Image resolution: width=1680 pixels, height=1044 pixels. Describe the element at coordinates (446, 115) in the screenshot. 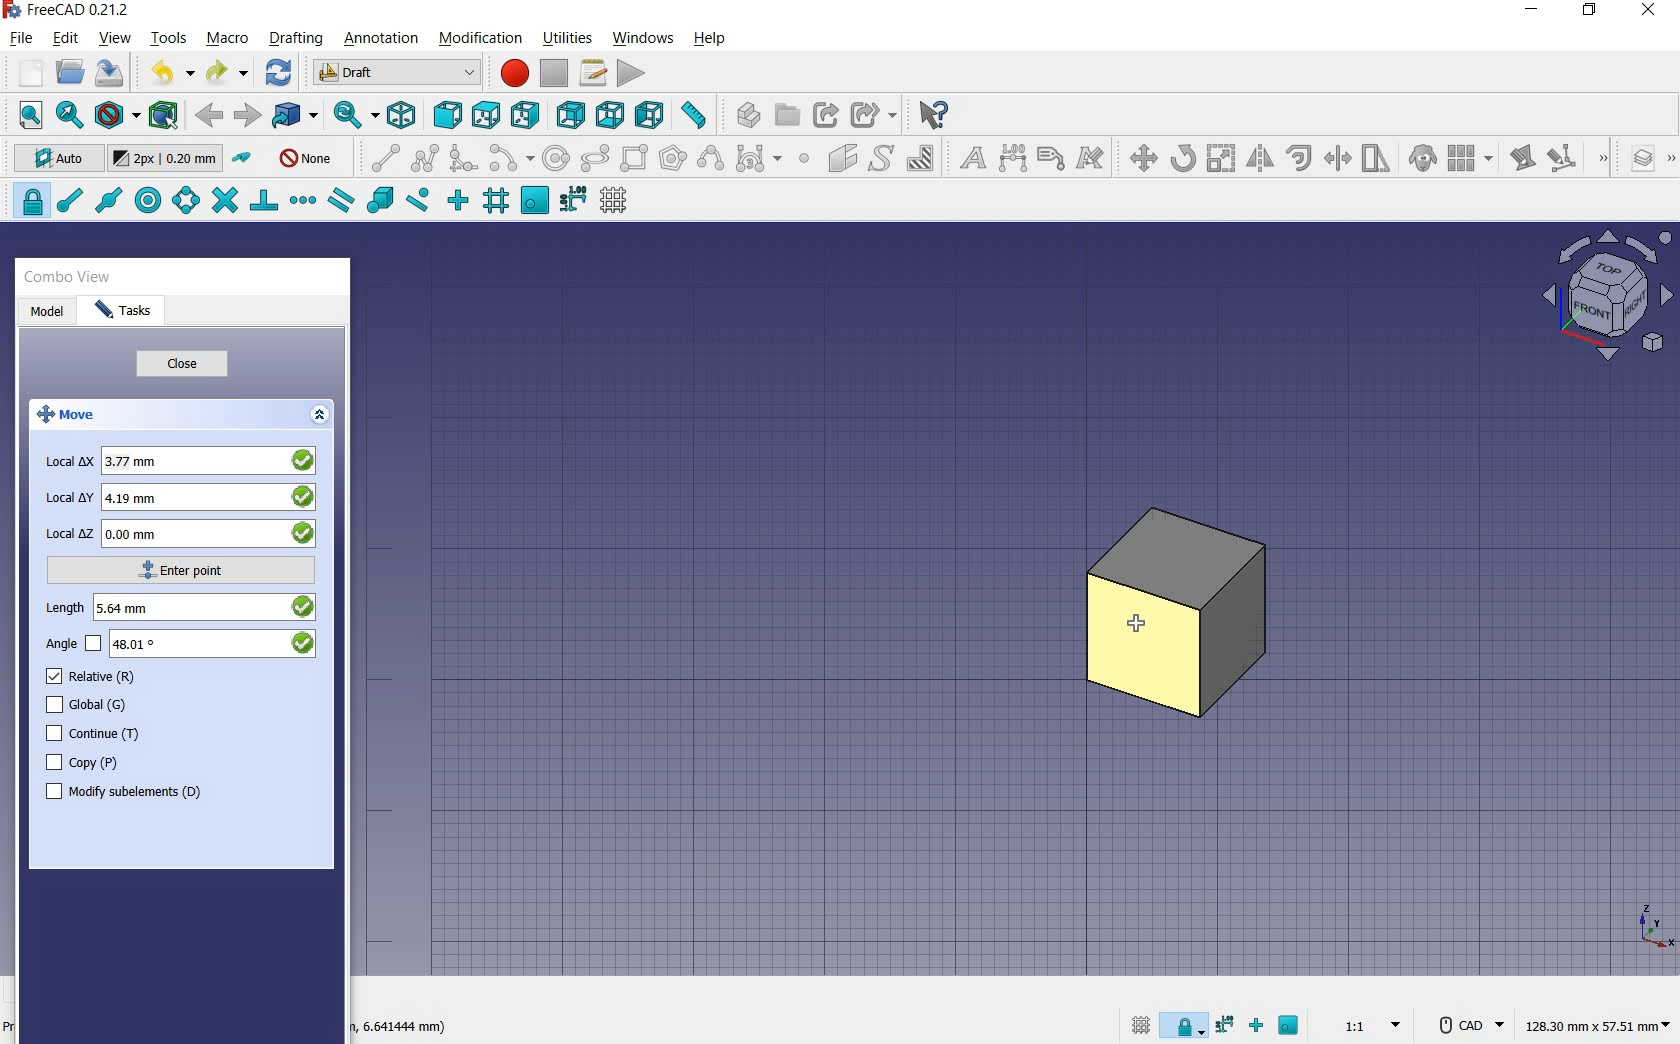

I see `front` at that location.